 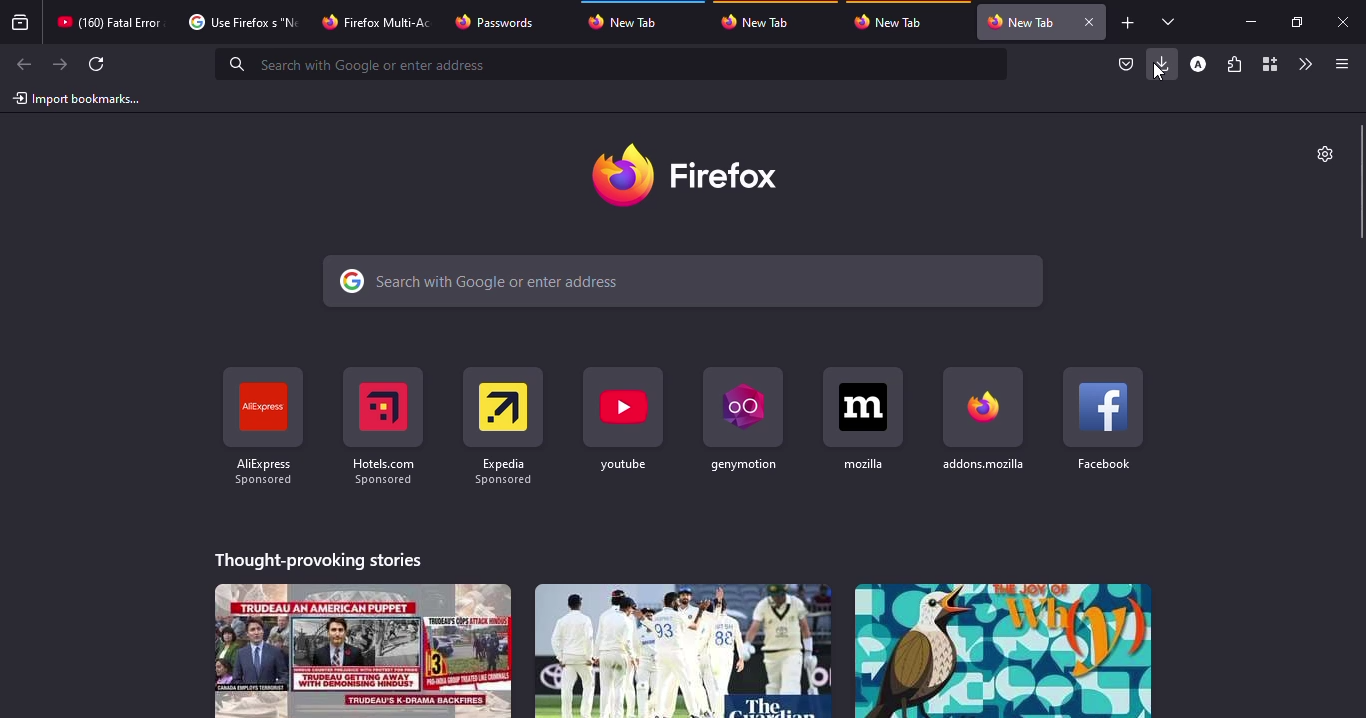 What do you see at coordinates (98, 64) in the screenshot?
I see `refresh` at bounding box center [98, 64].